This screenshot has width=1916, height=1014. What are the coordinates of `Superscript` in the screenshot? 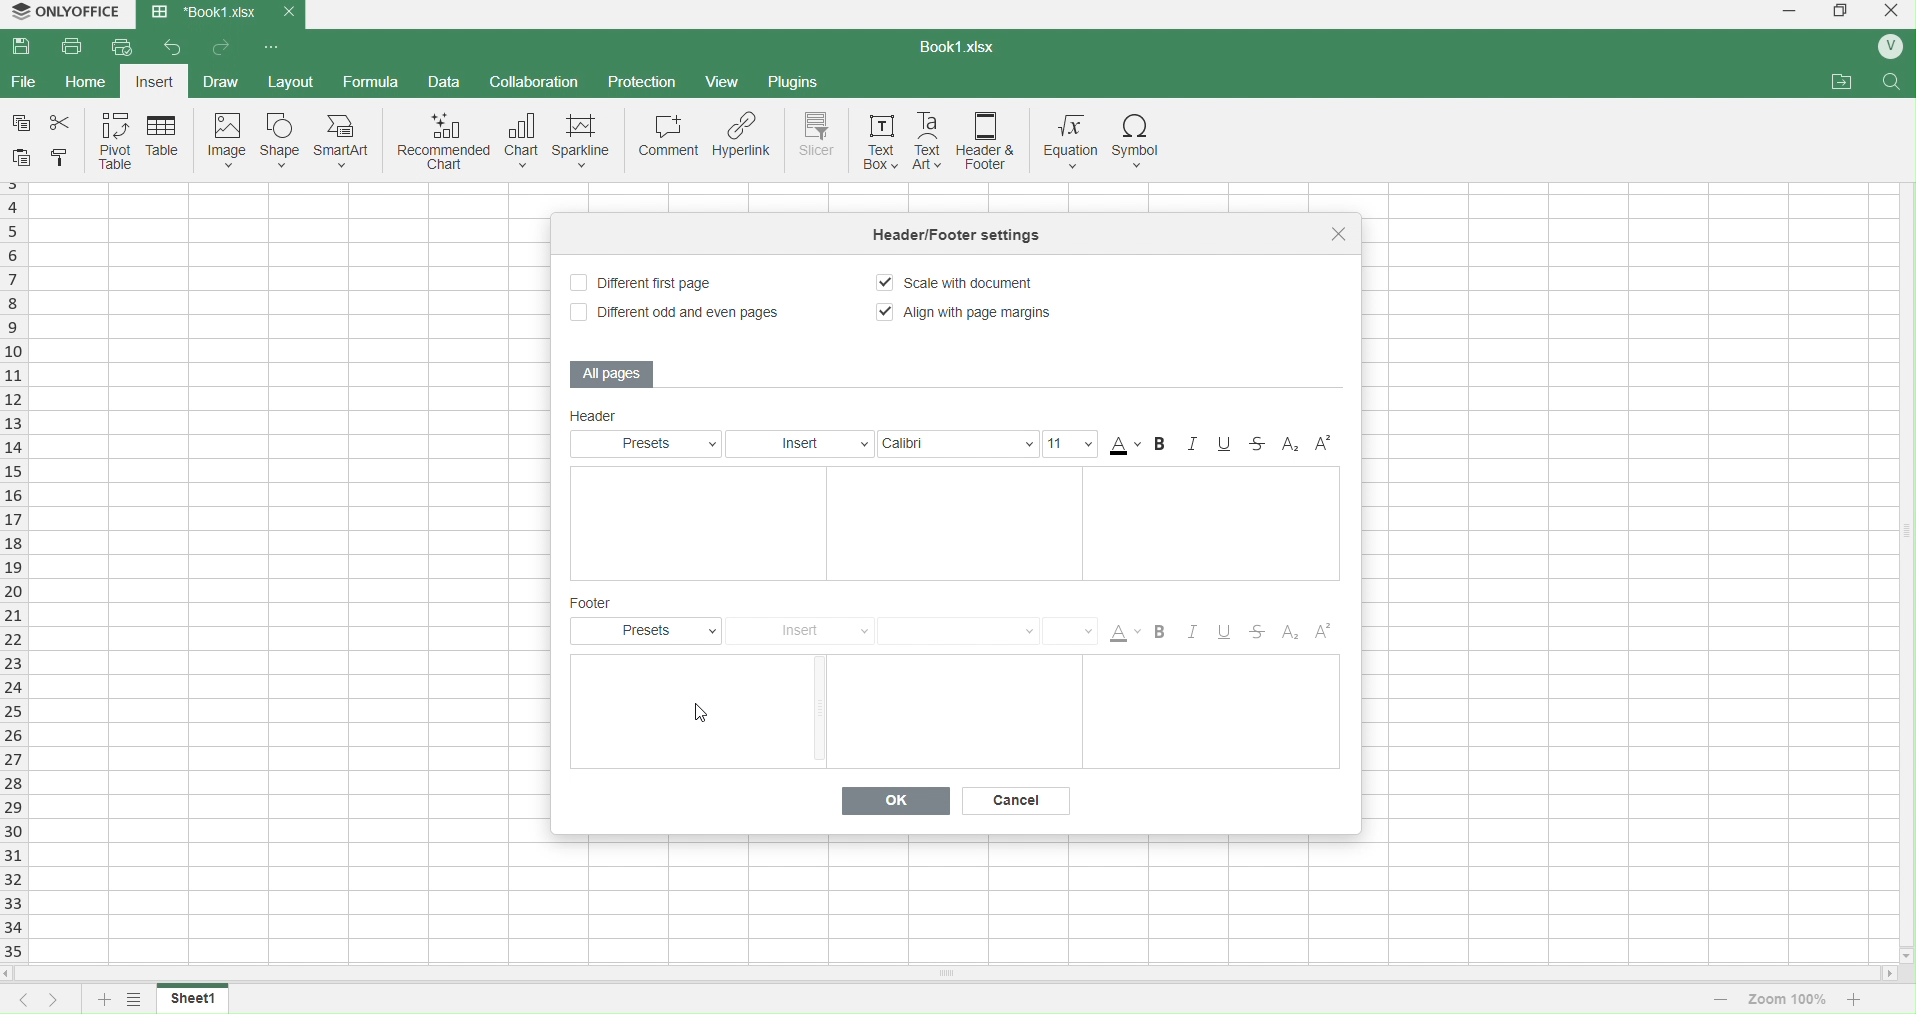 It's located at (1324, 632).